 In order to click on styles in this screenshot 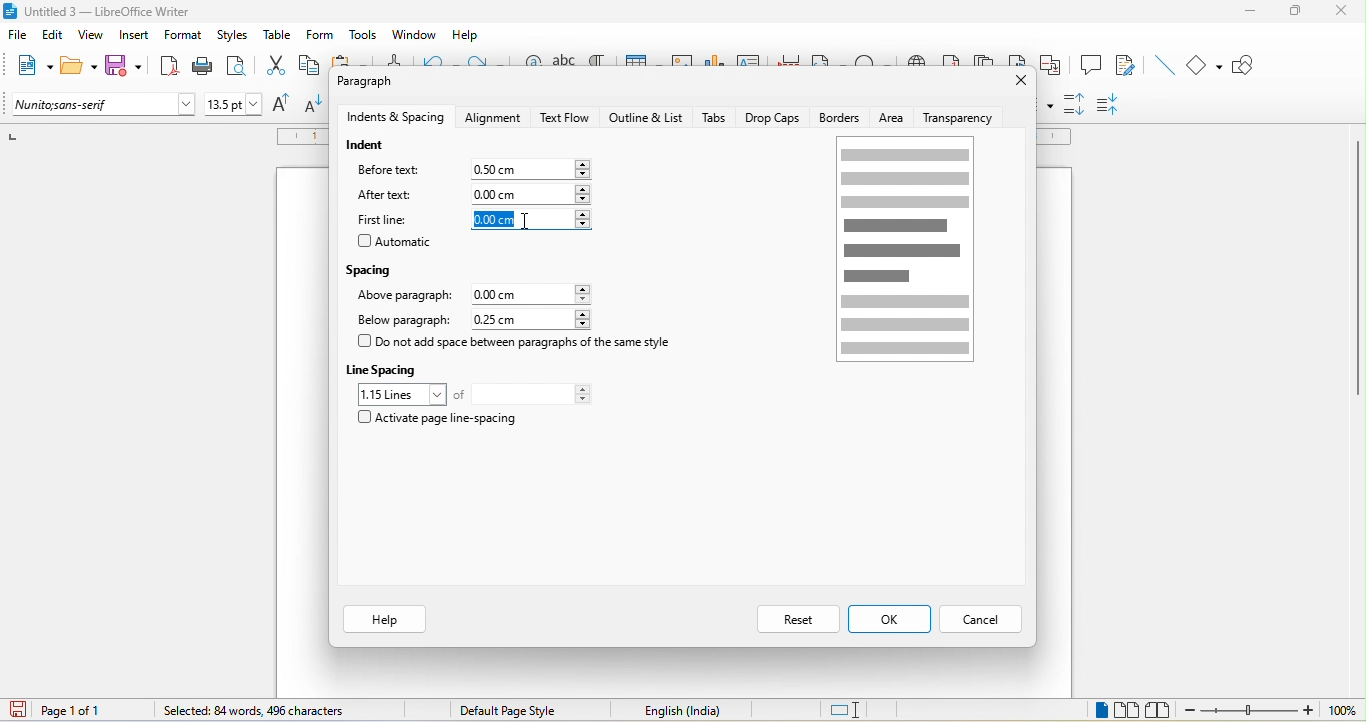, I will do `click(234, 36)`.